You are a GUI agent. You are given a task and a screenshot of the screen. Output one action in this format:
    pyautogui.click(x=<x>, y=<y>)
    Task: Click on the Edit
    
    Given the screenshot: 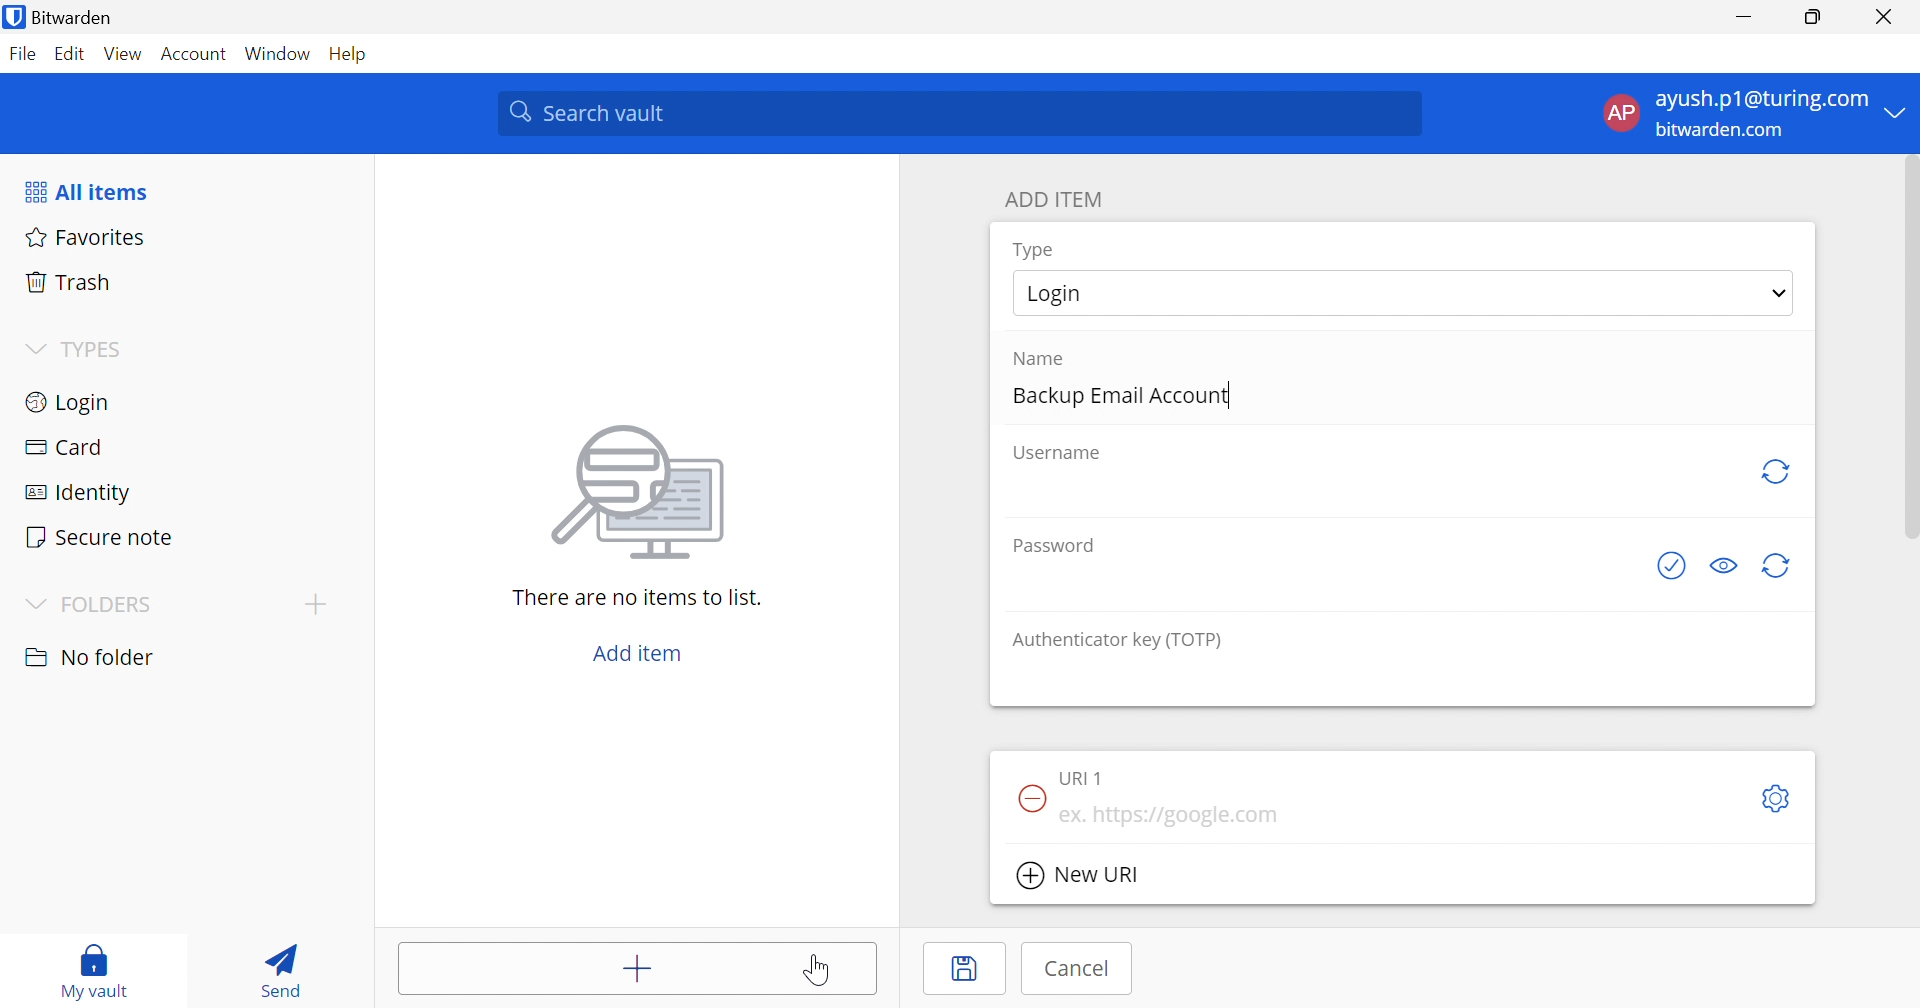 What is the action you would take?
    pyautogui.click(x=70, y=53)
    